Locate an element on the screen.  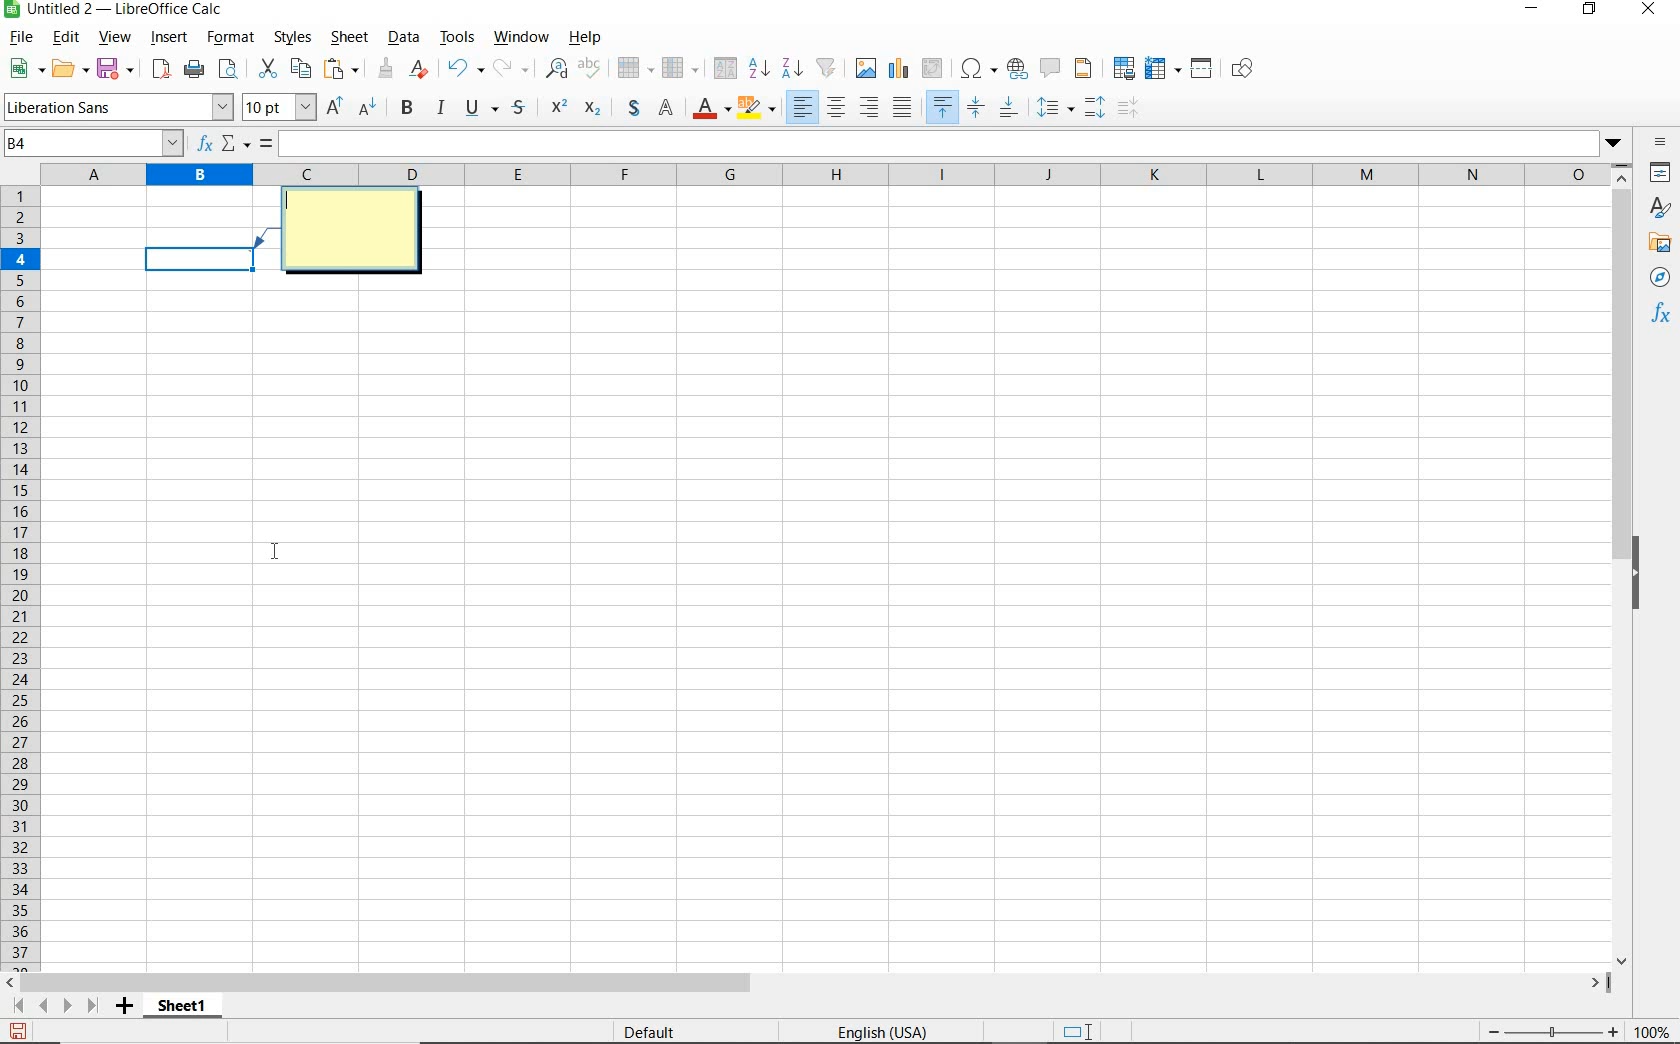
show draw functions is located at coordinates (1246, 70).